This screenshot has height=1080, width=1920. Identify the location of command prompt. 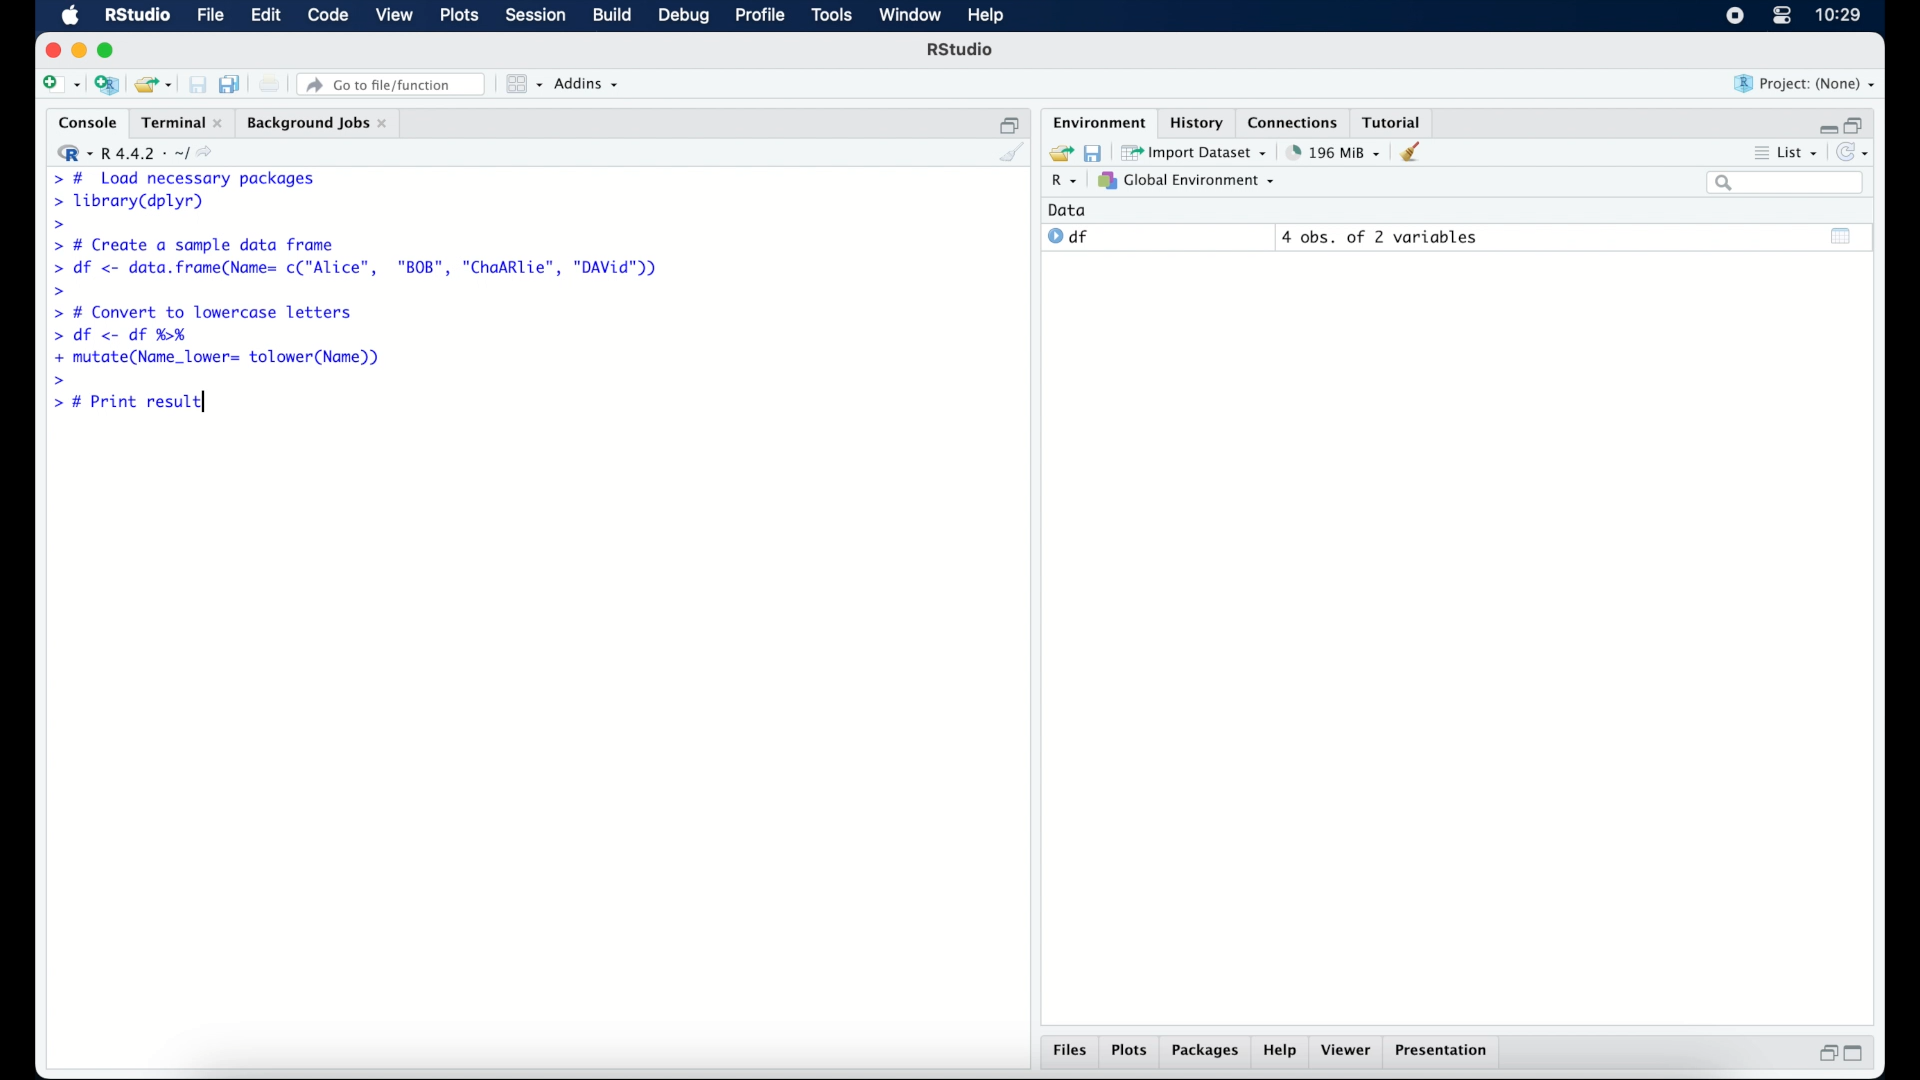
(60, 380).